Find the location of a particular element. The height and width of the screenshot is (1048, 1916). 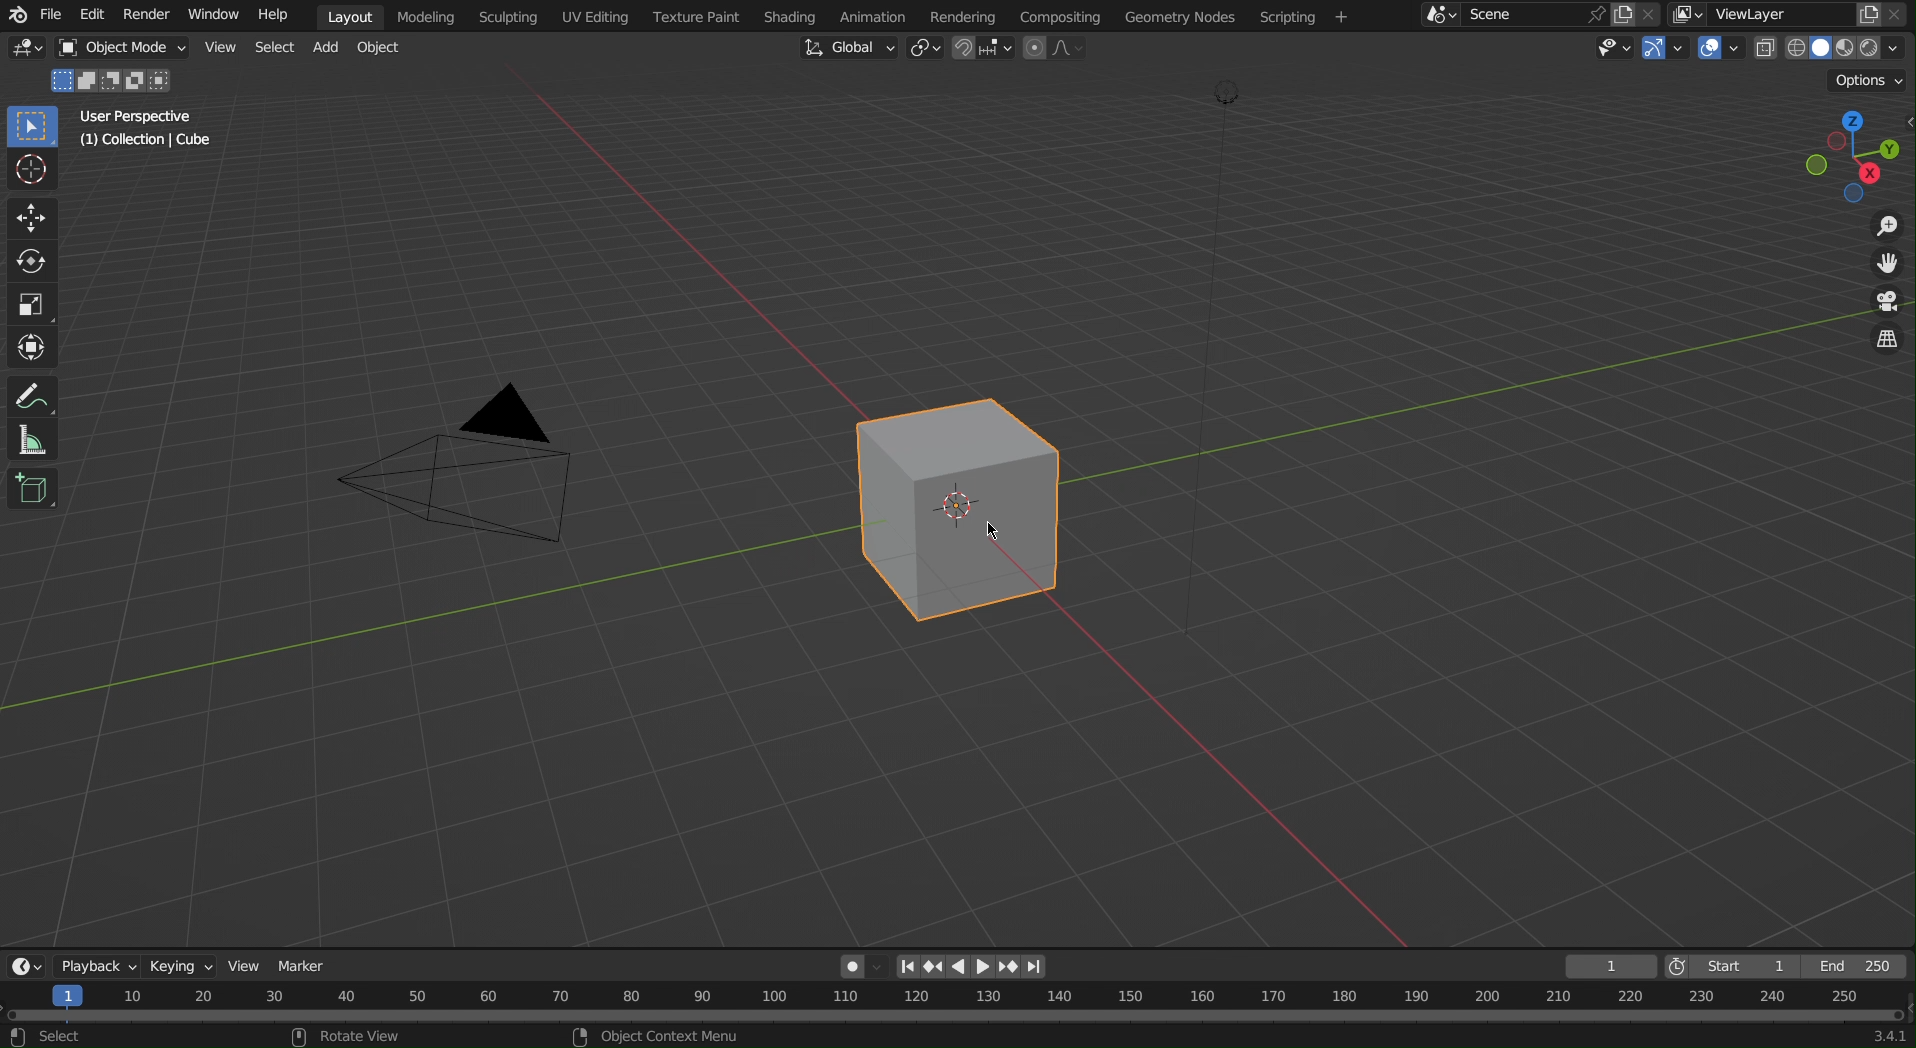

merge with no common thing is located at coordinates (139, 80).